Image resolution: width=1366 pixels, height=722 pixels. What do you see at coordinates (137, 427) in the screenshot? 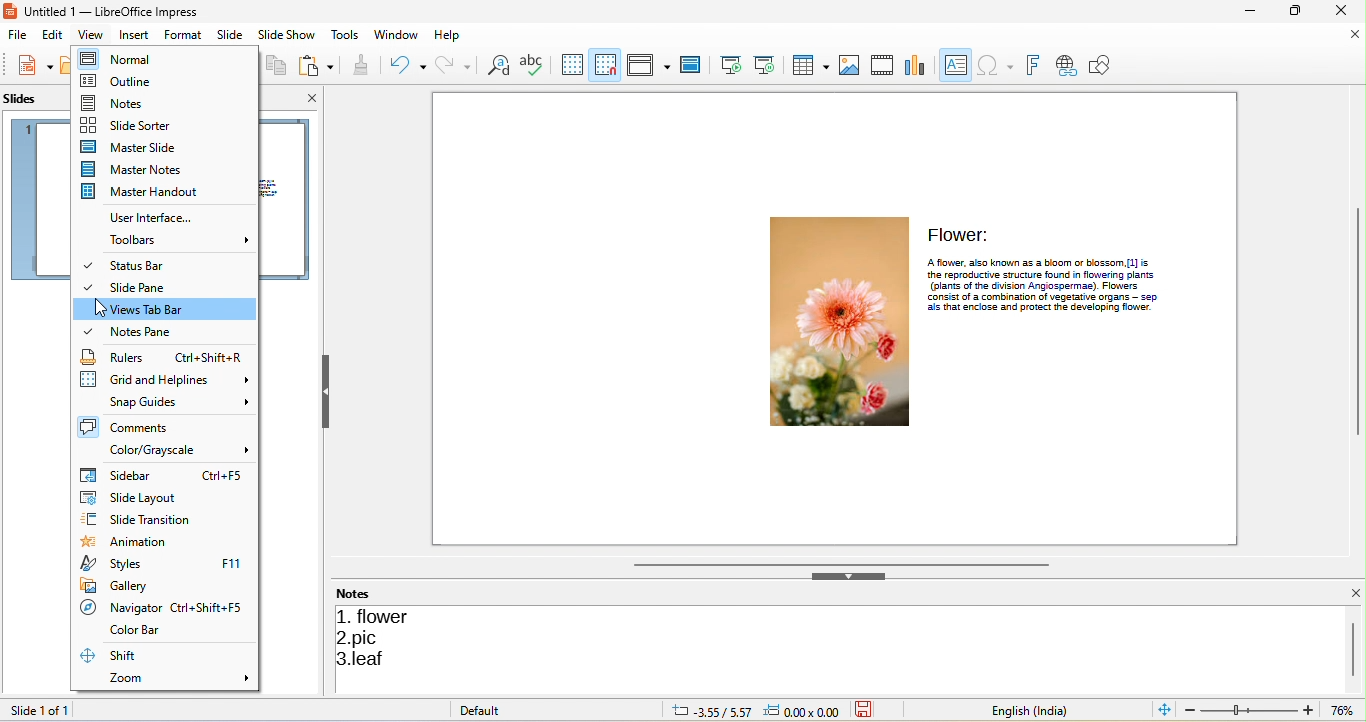
I see `comments` at bounding box center [137, 427].